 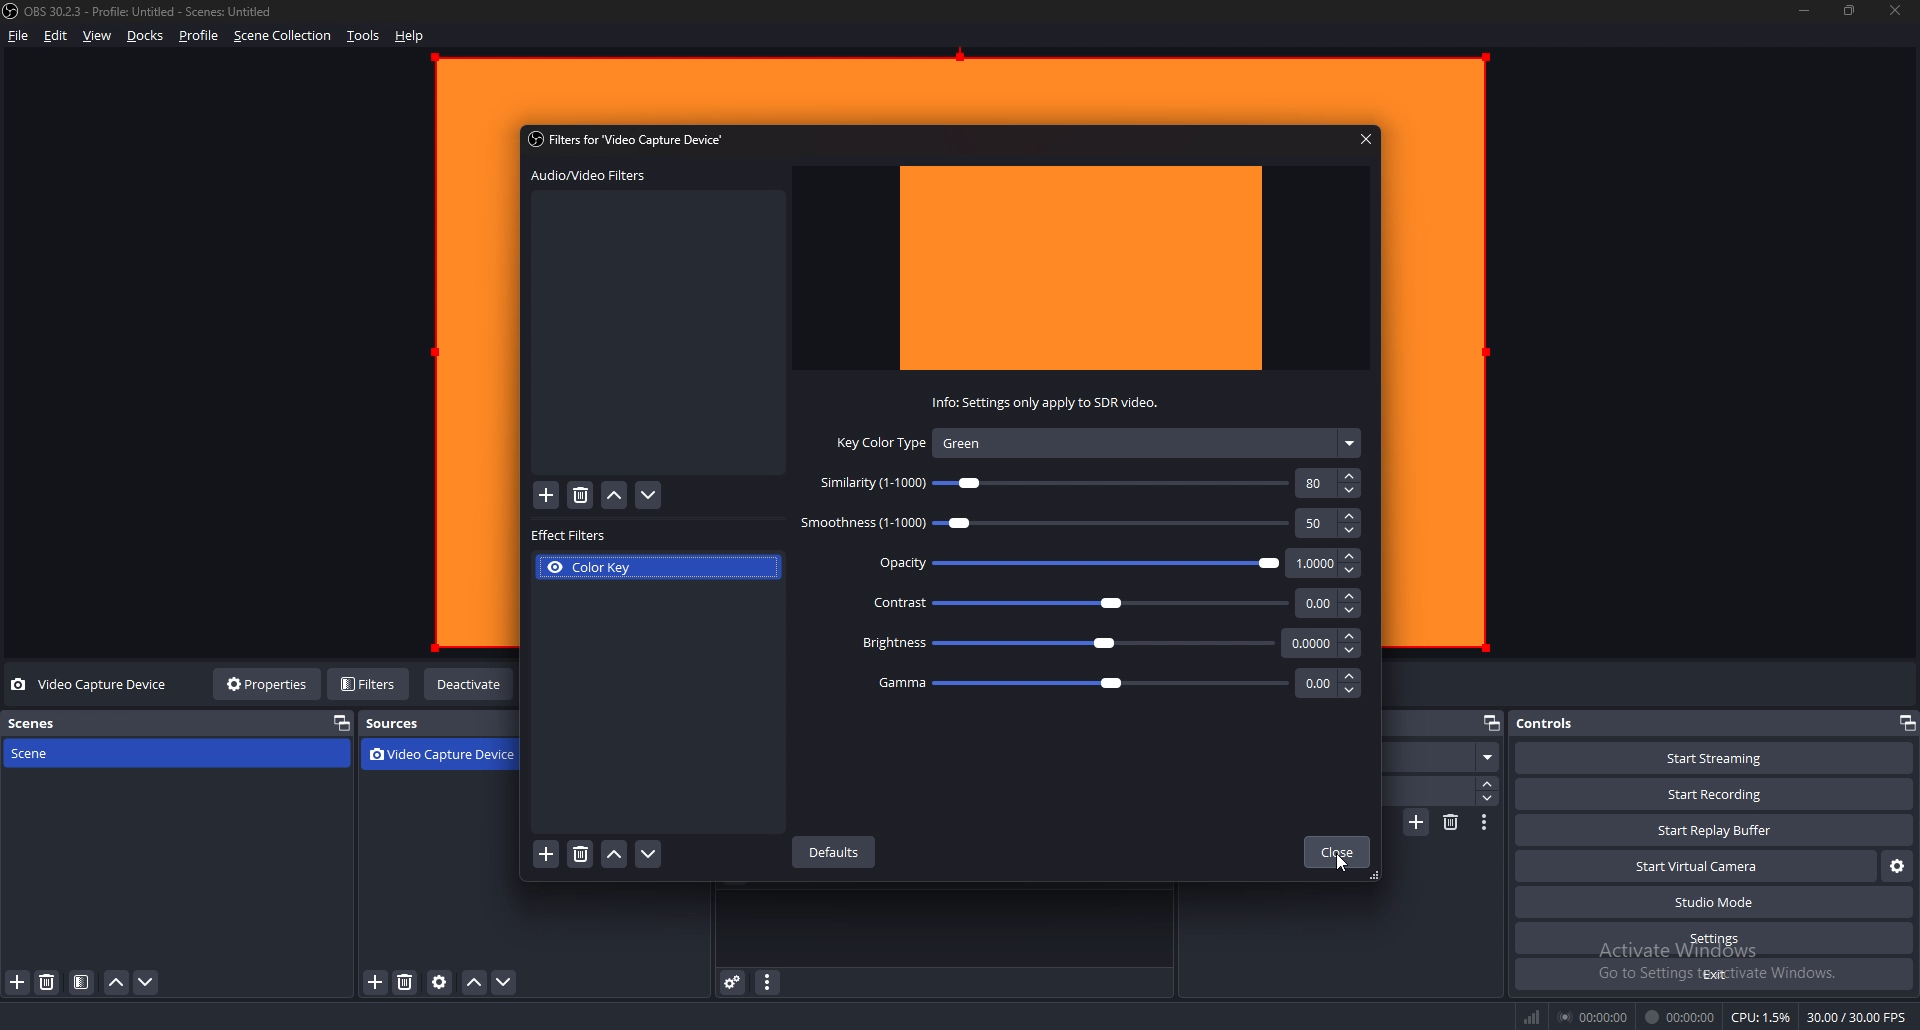 I want to click on transition properties, so click(x=1483, y=822).